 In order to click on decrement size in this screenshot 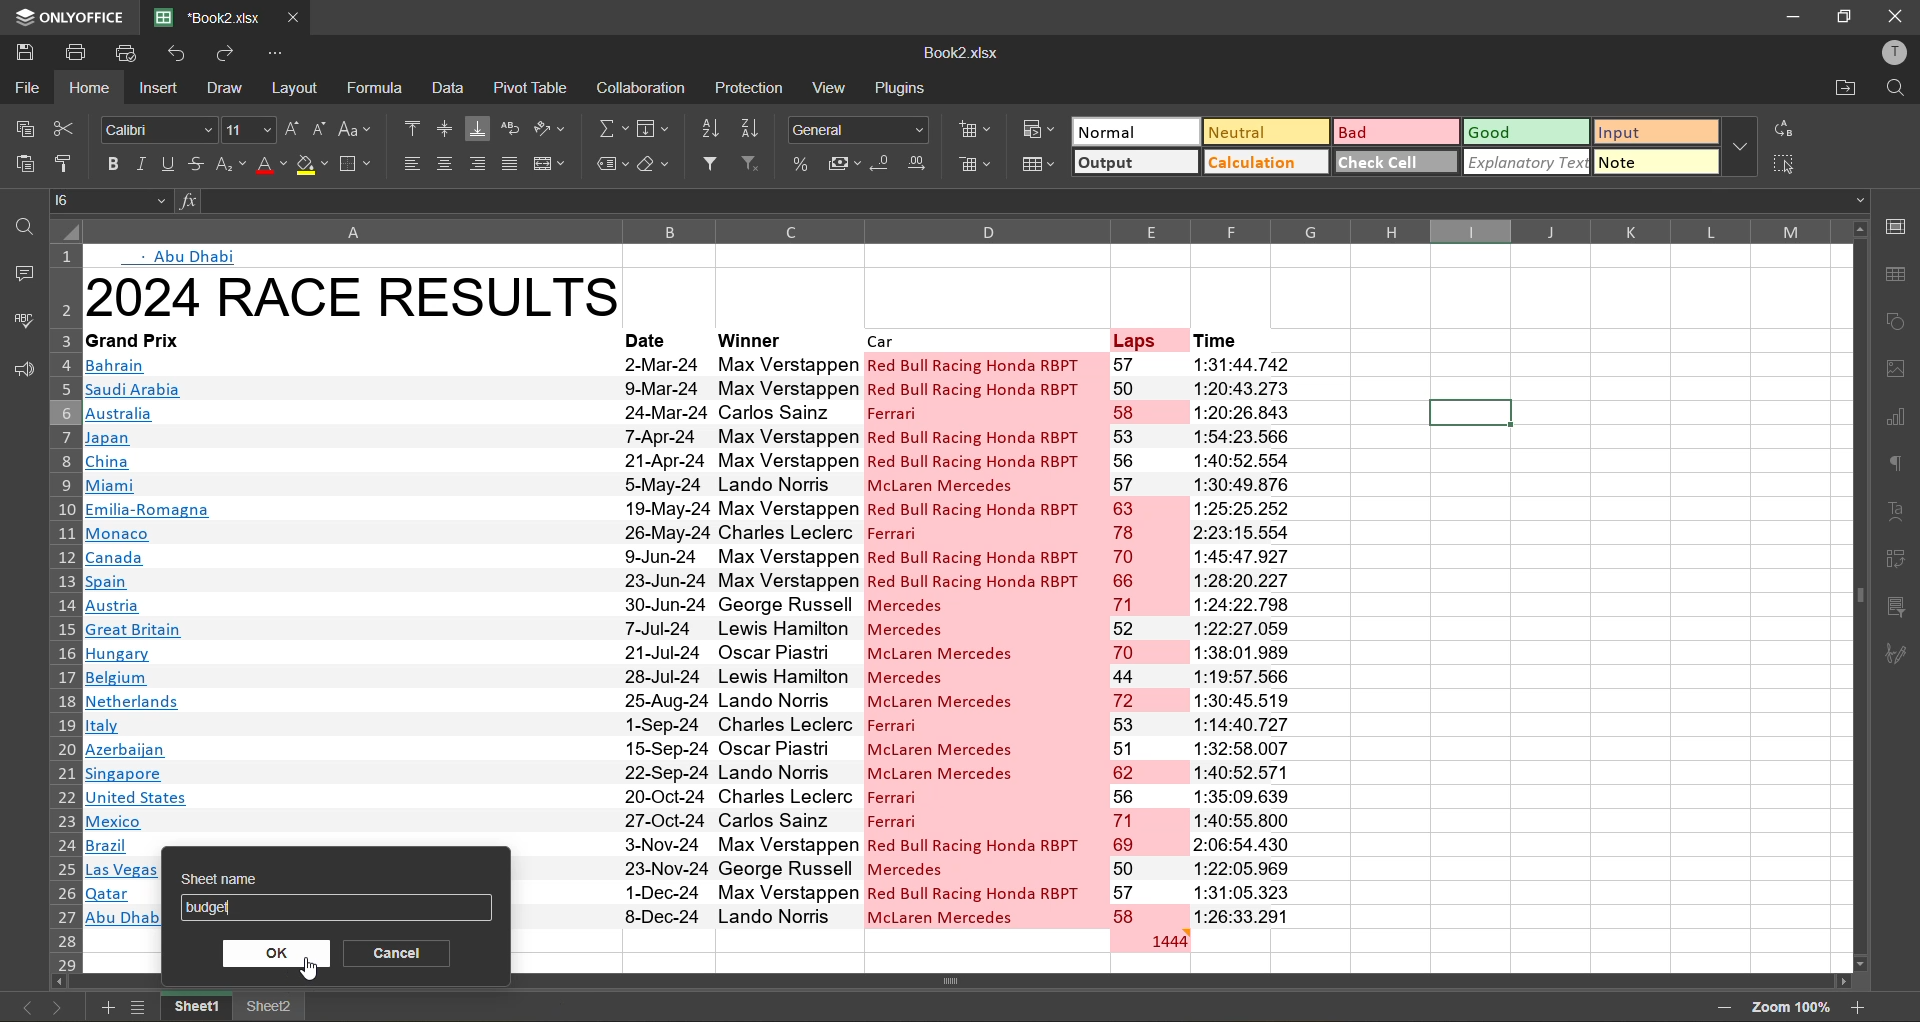, I will do `click(323, 133)`.